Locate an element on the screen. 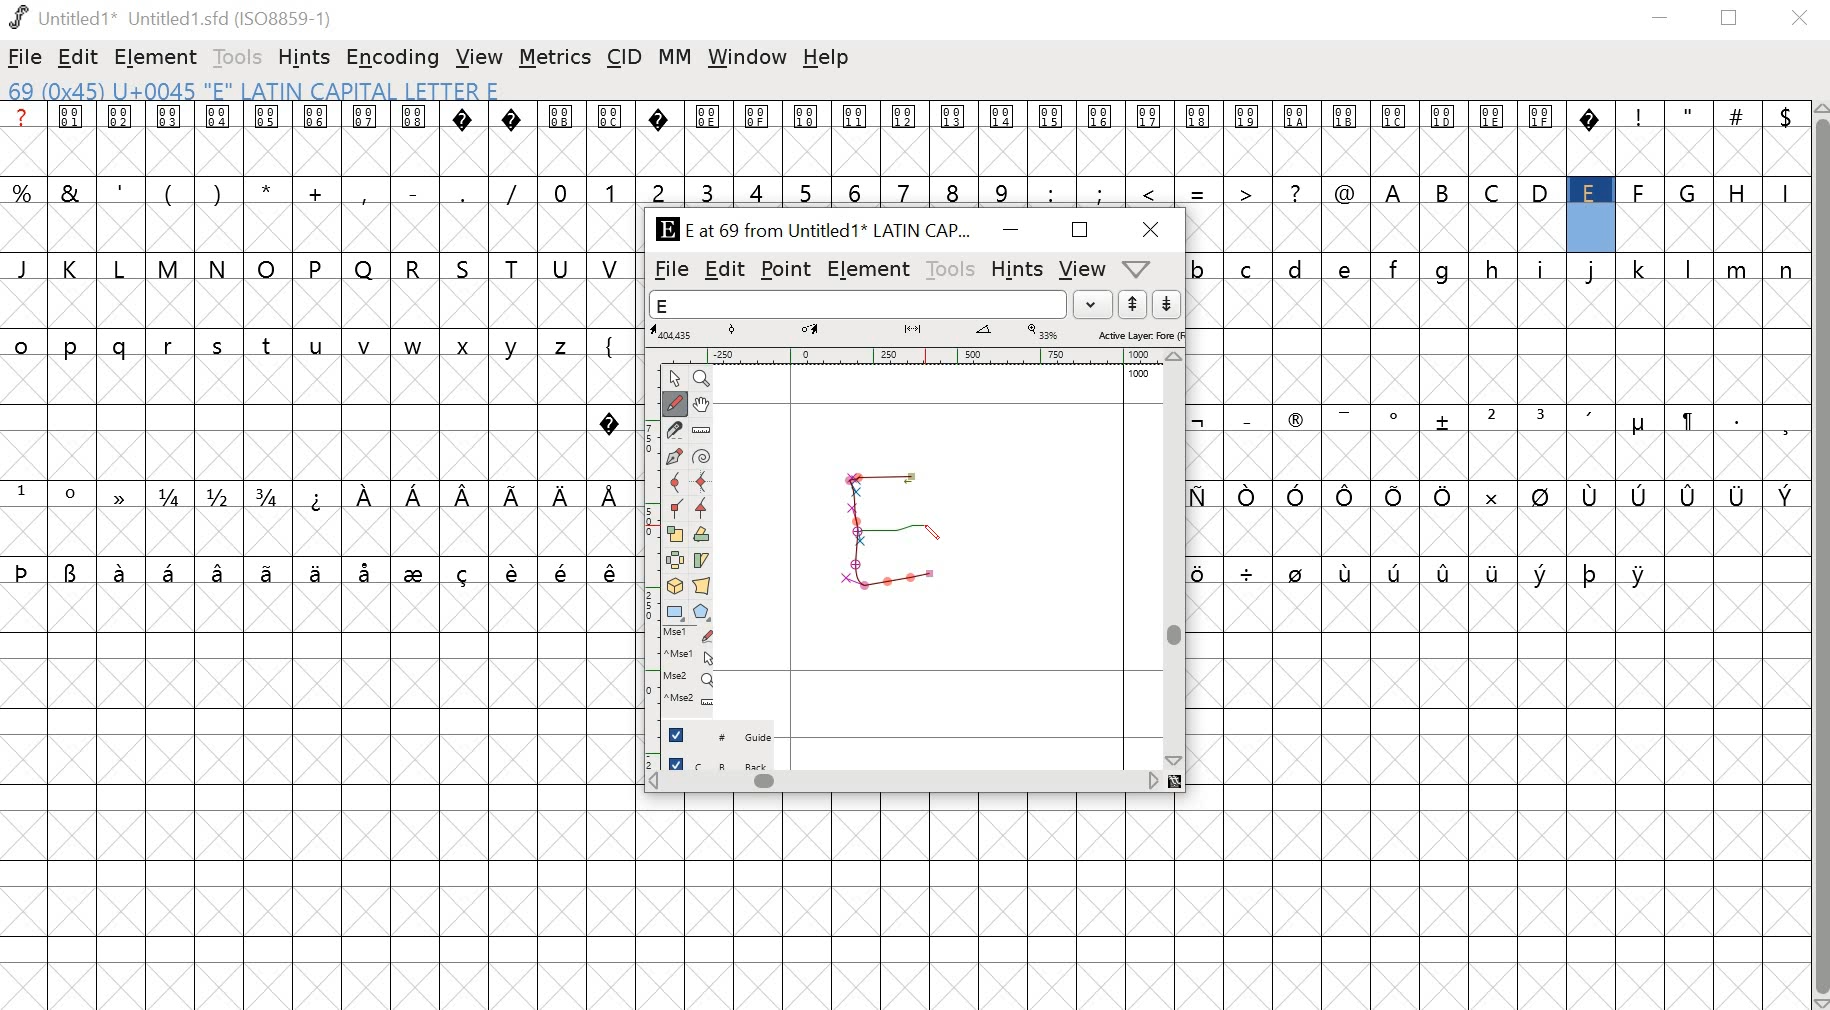 Image resolution: width=1830 pixels, height=1010 pixels. Curve is located at coordinates (676, 483).